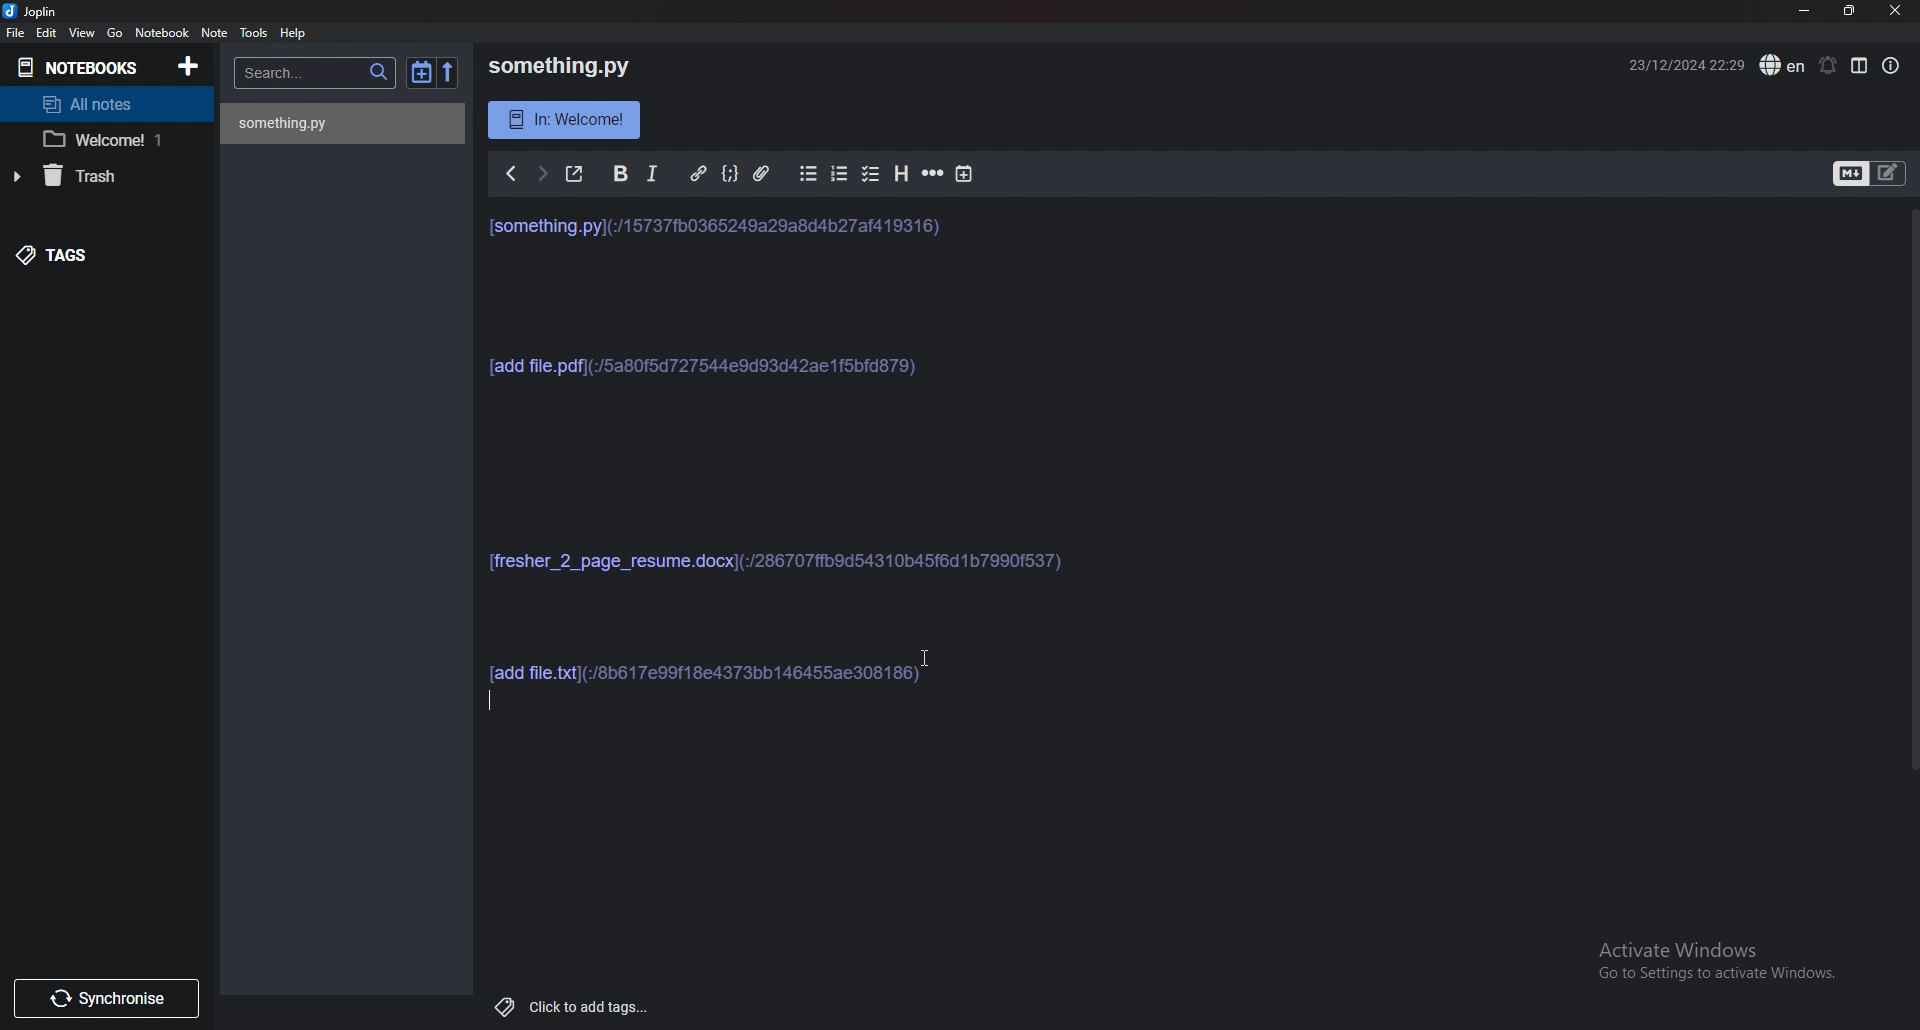 This screenshot has width=1920, height=1030. Describe the element at coordinates (309, 124) in the screenshot. I see `“| something py` at that location.